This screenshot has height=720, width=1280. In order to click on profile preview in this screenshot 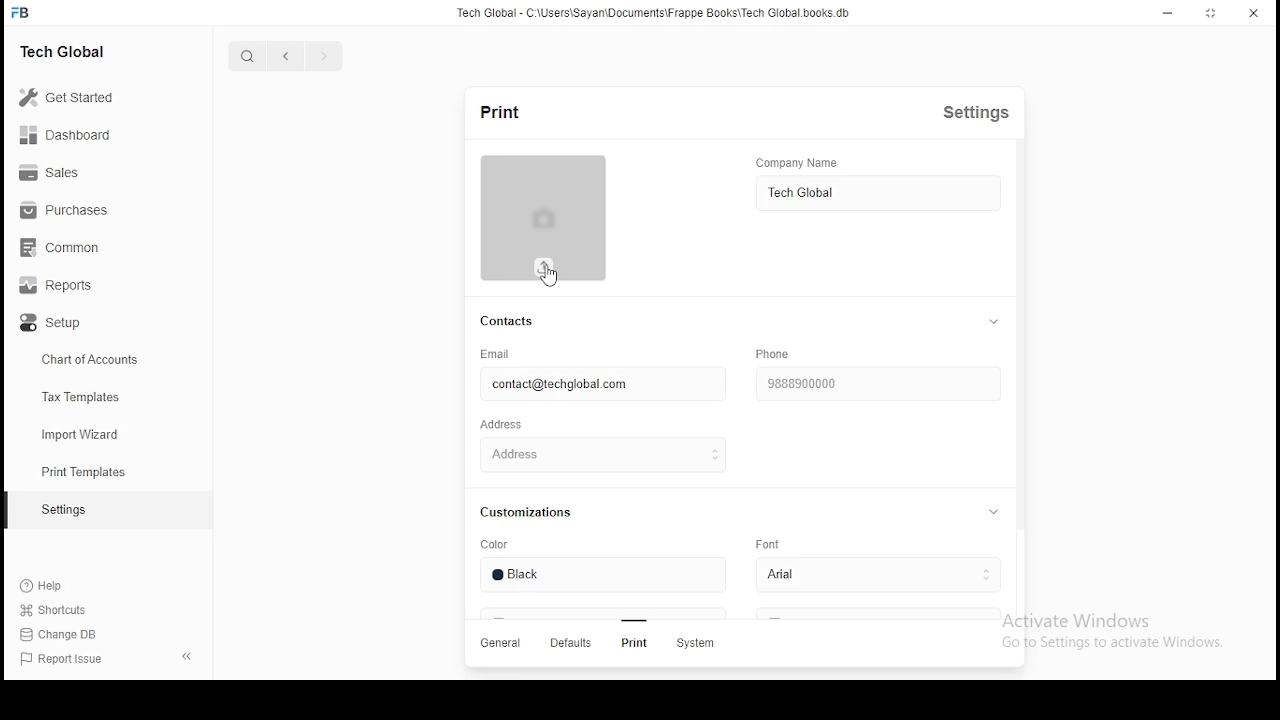, I will do `click(543, 205)`.